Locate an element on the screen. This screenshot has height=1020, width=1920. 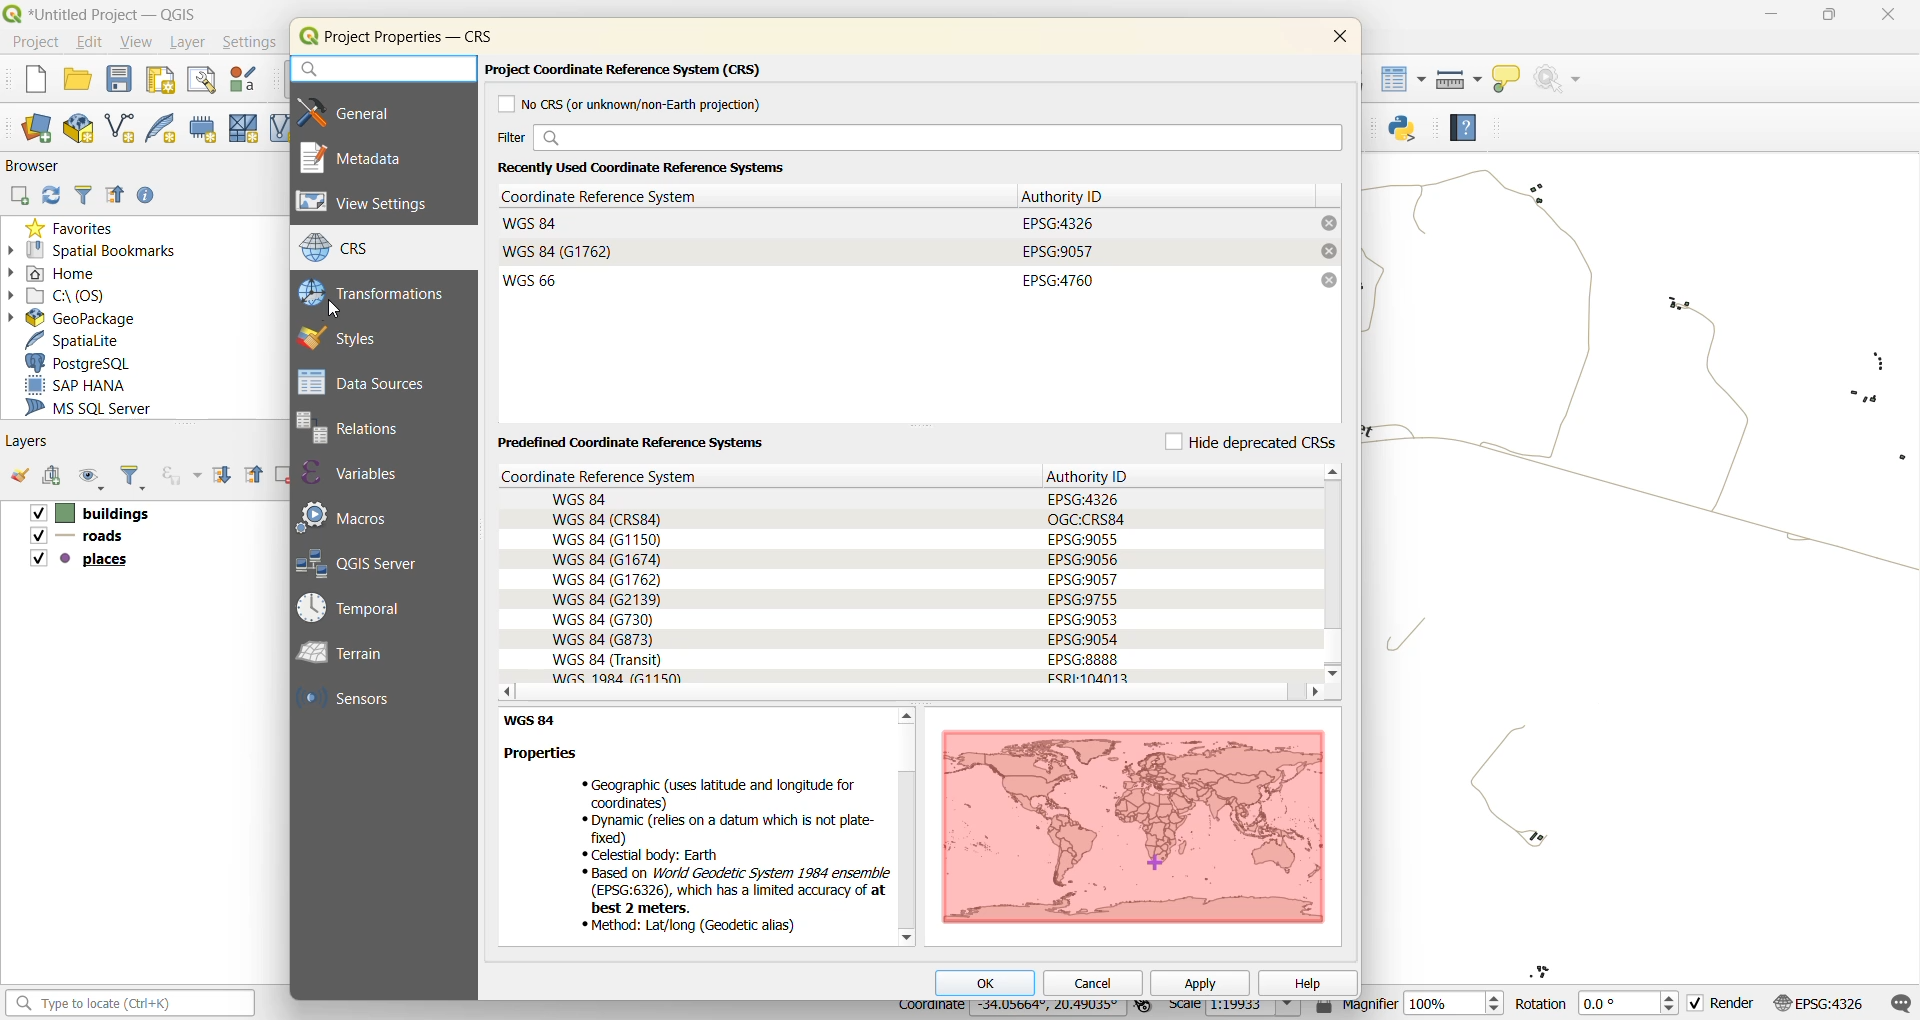
map is located at coordinates (1132, 825).